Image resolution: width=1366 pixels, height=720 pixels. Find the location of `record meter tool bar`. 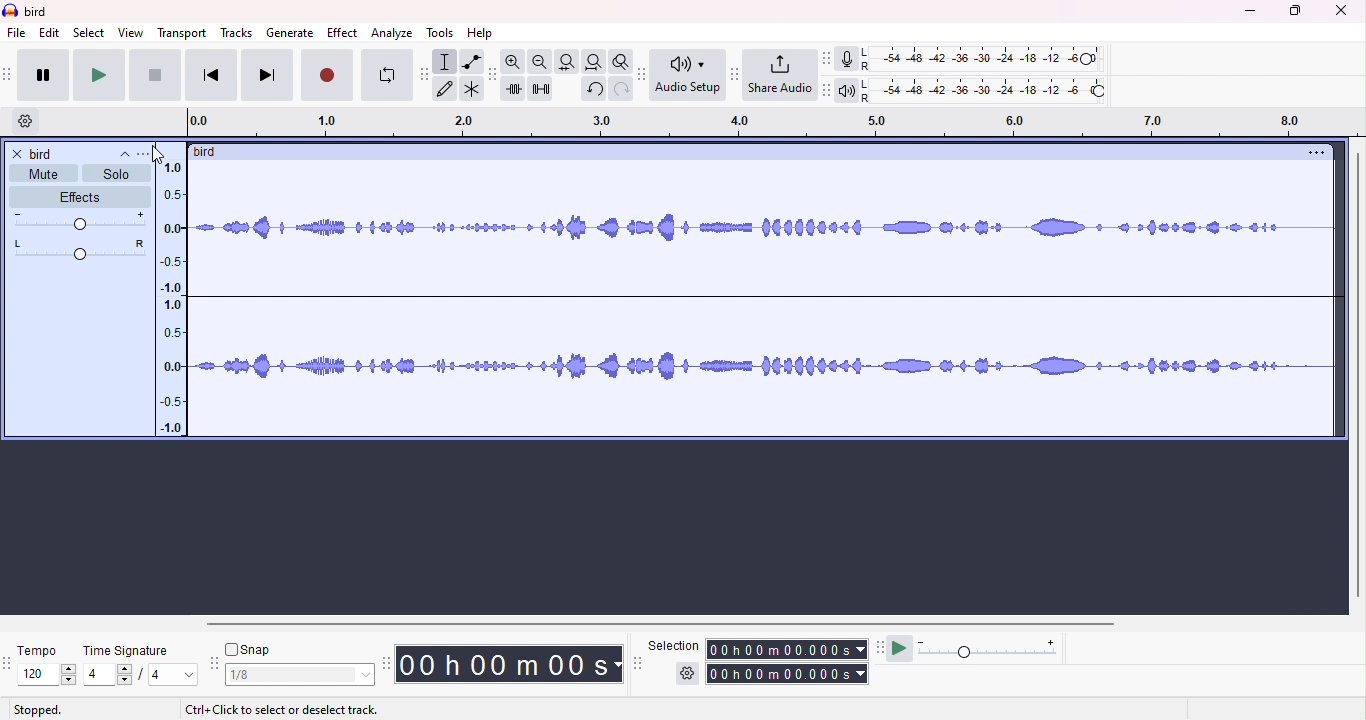

record meter tool bar is located at coordinates (830, 59).